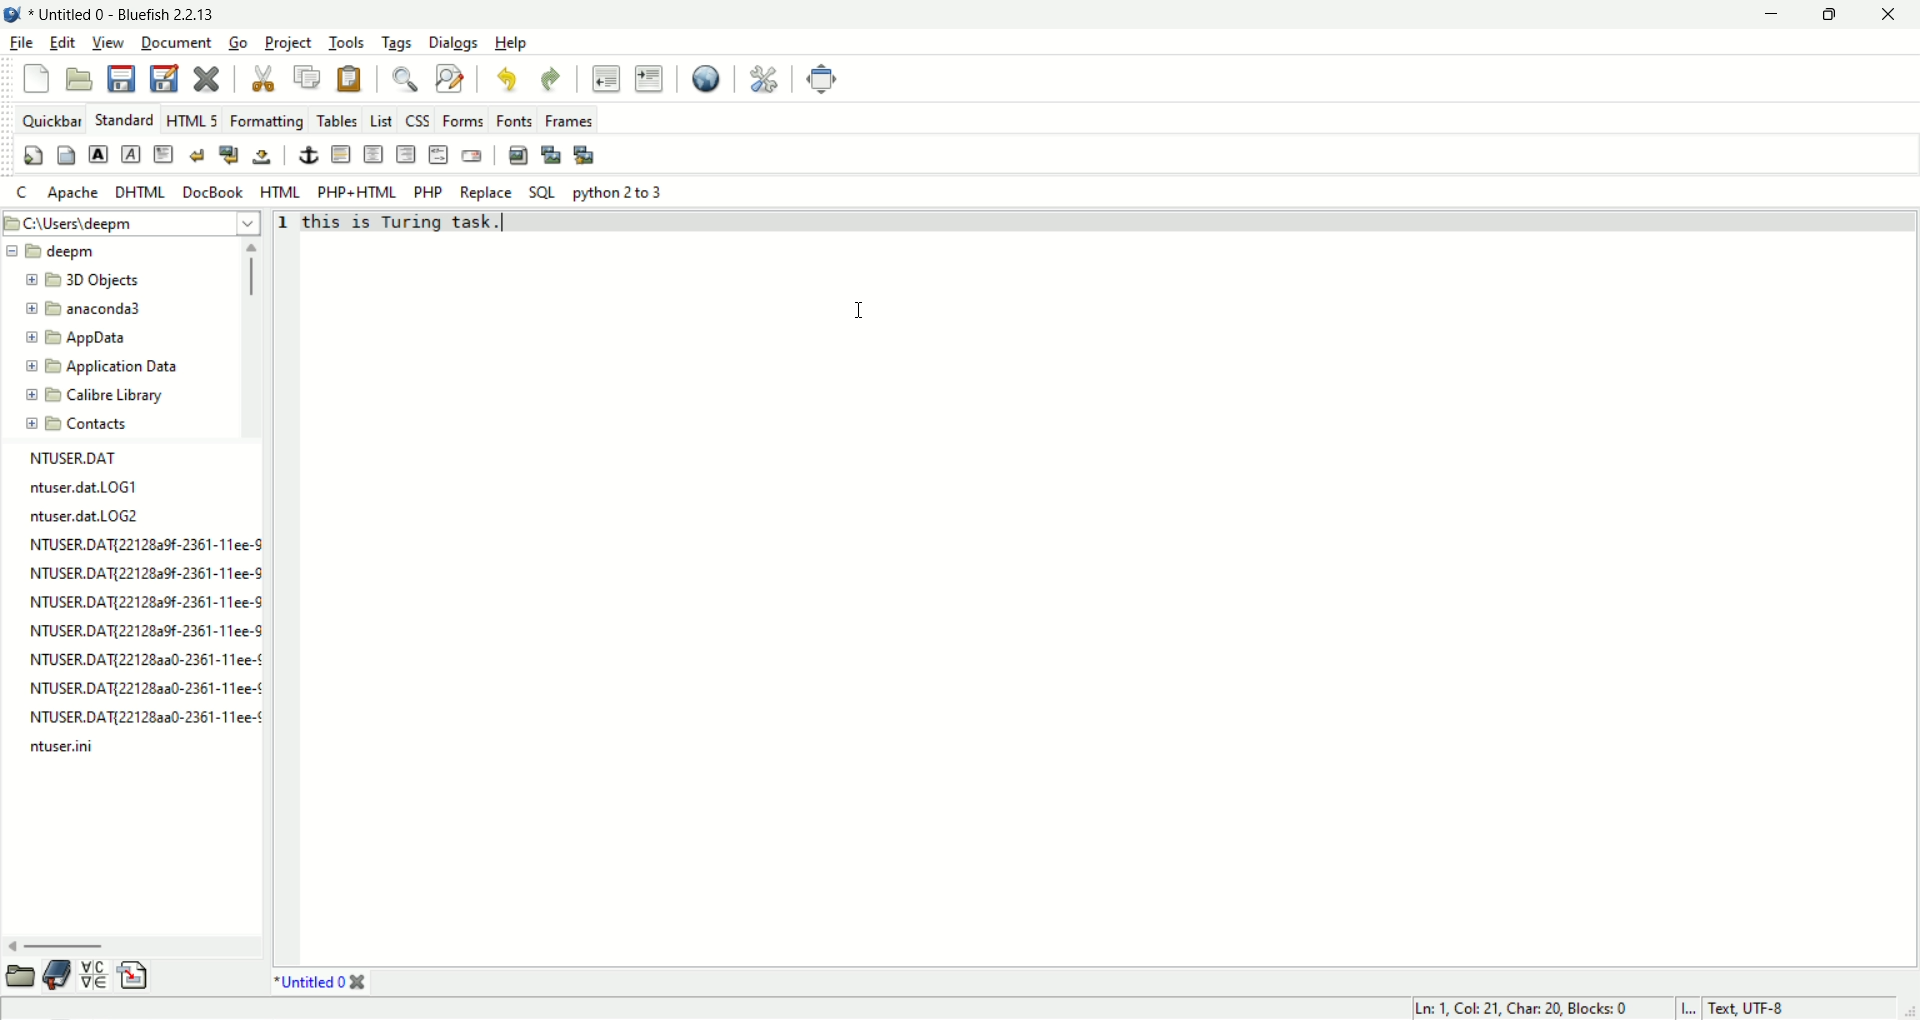  Describe the element at coordinates (585, 156) in the screenshot. I see `multi thumbnail` at that location.